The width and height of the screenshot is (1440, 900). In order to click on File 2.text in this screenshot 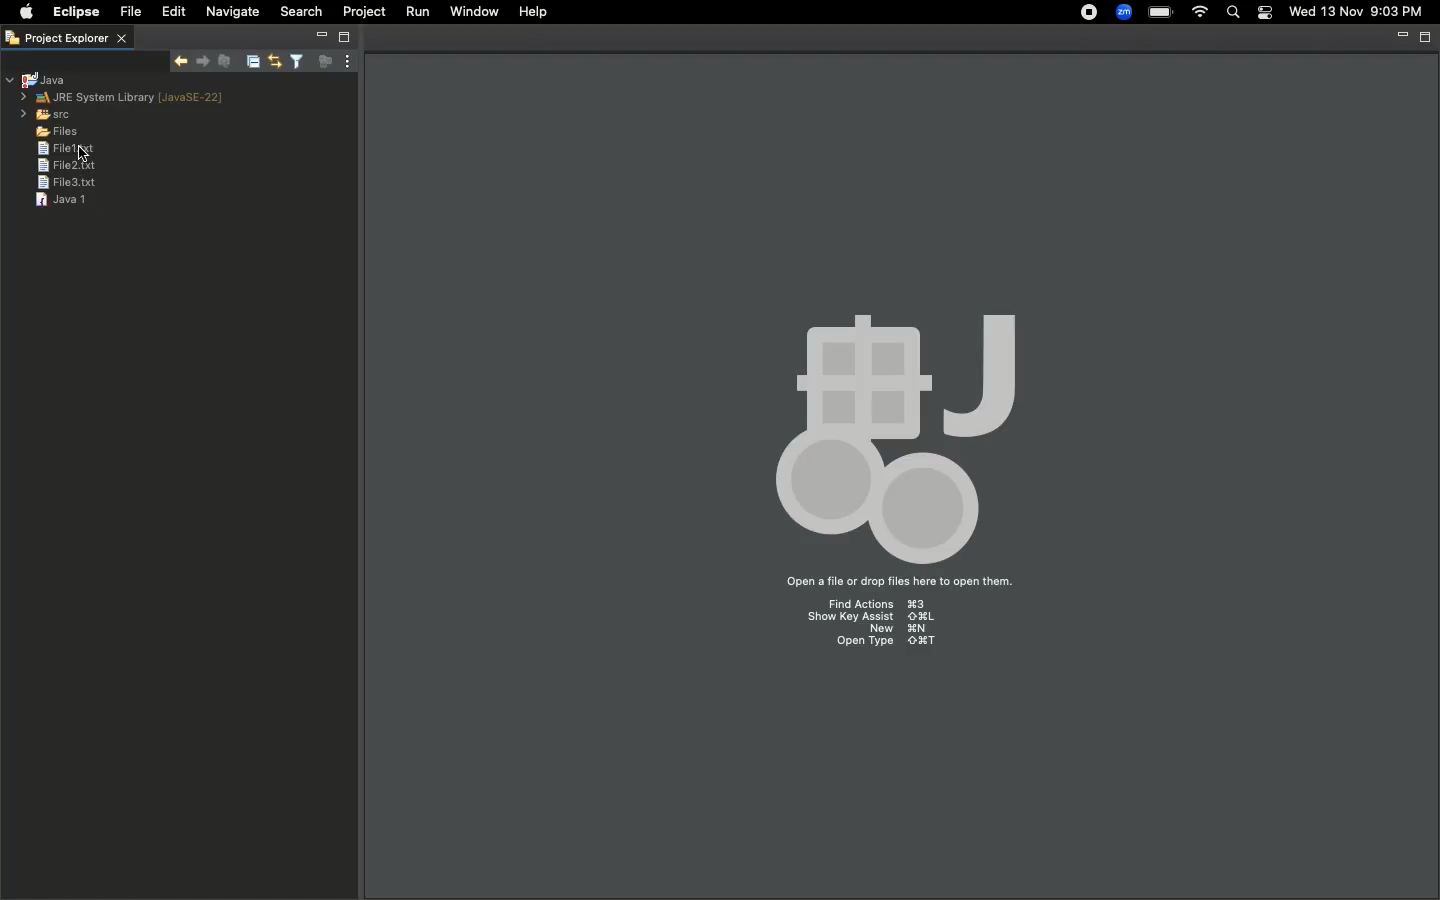, I will do `click(62, 165)`.